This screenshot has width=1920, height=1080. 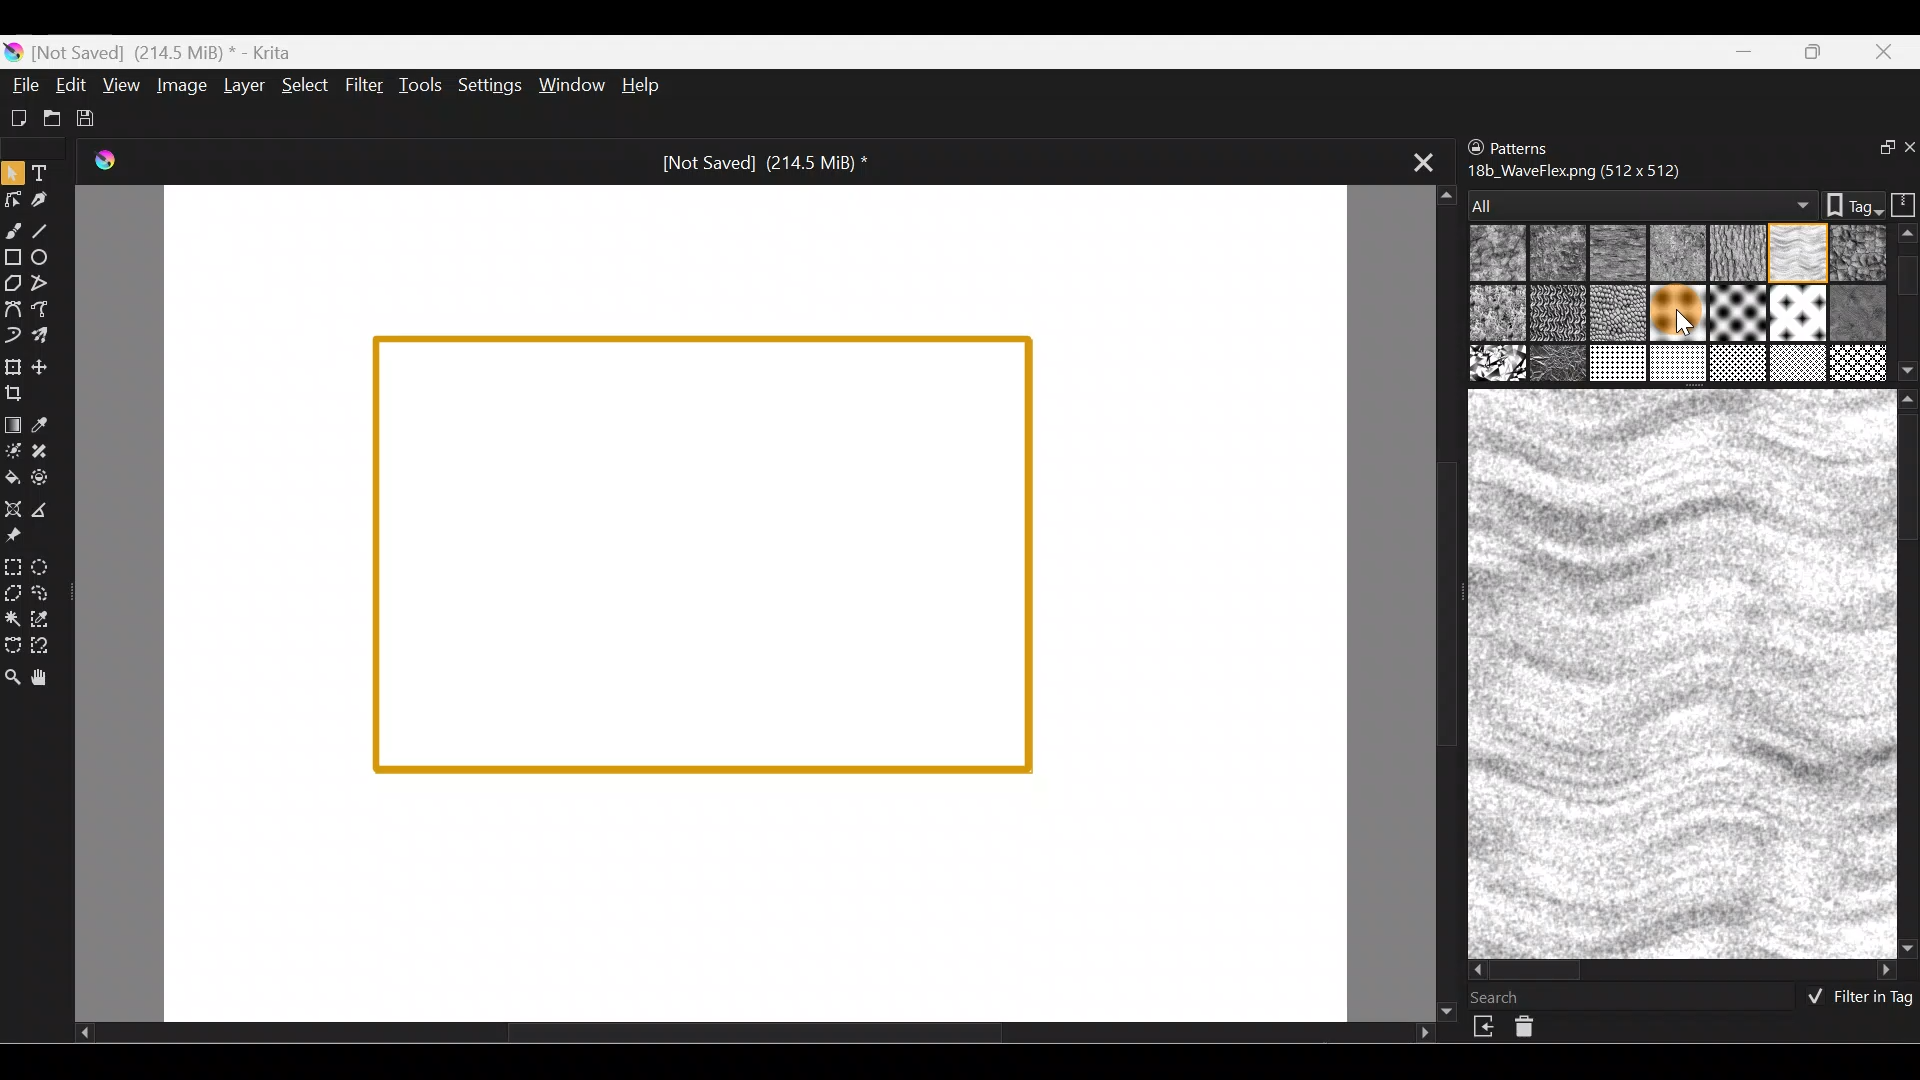 What do you see at coordinates (12, 450) in the screenshot?
I see `Colourise mask tool` at bounding box center [12, 450].